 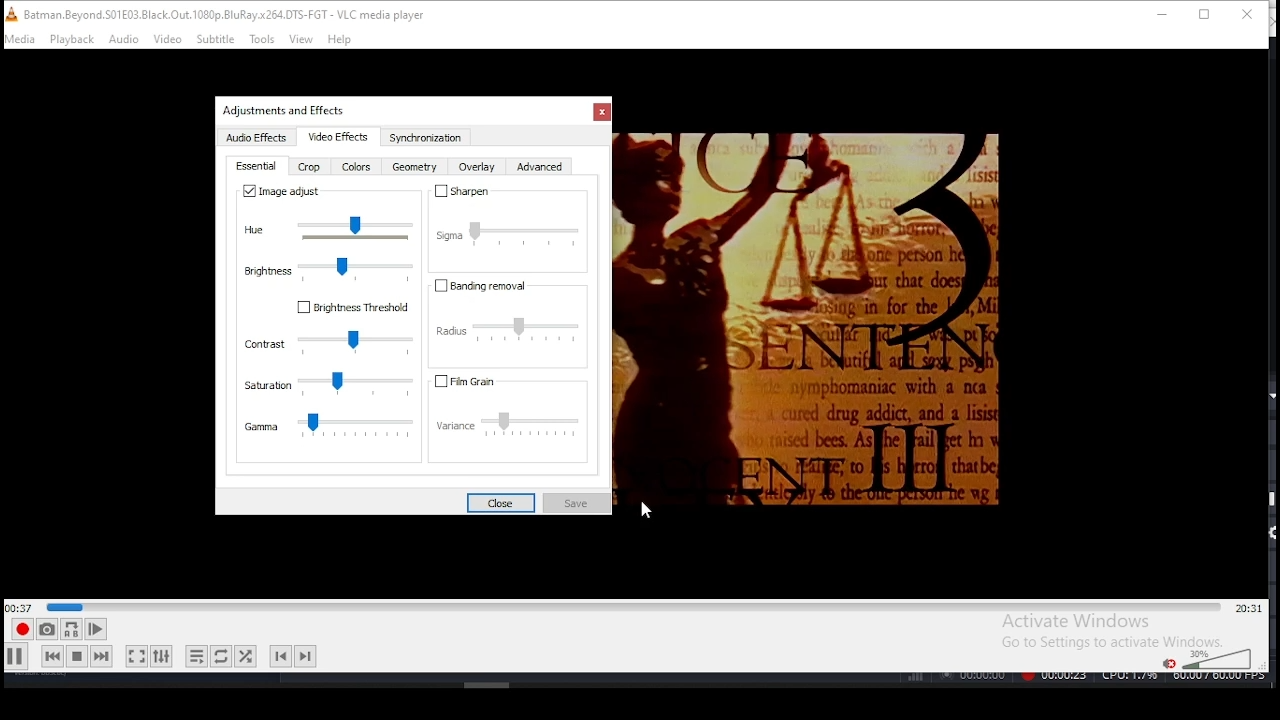 What do you see at coordinates (44, 632) in the screenshot?
I see `take snapshot` at bounding box center [44, 632].